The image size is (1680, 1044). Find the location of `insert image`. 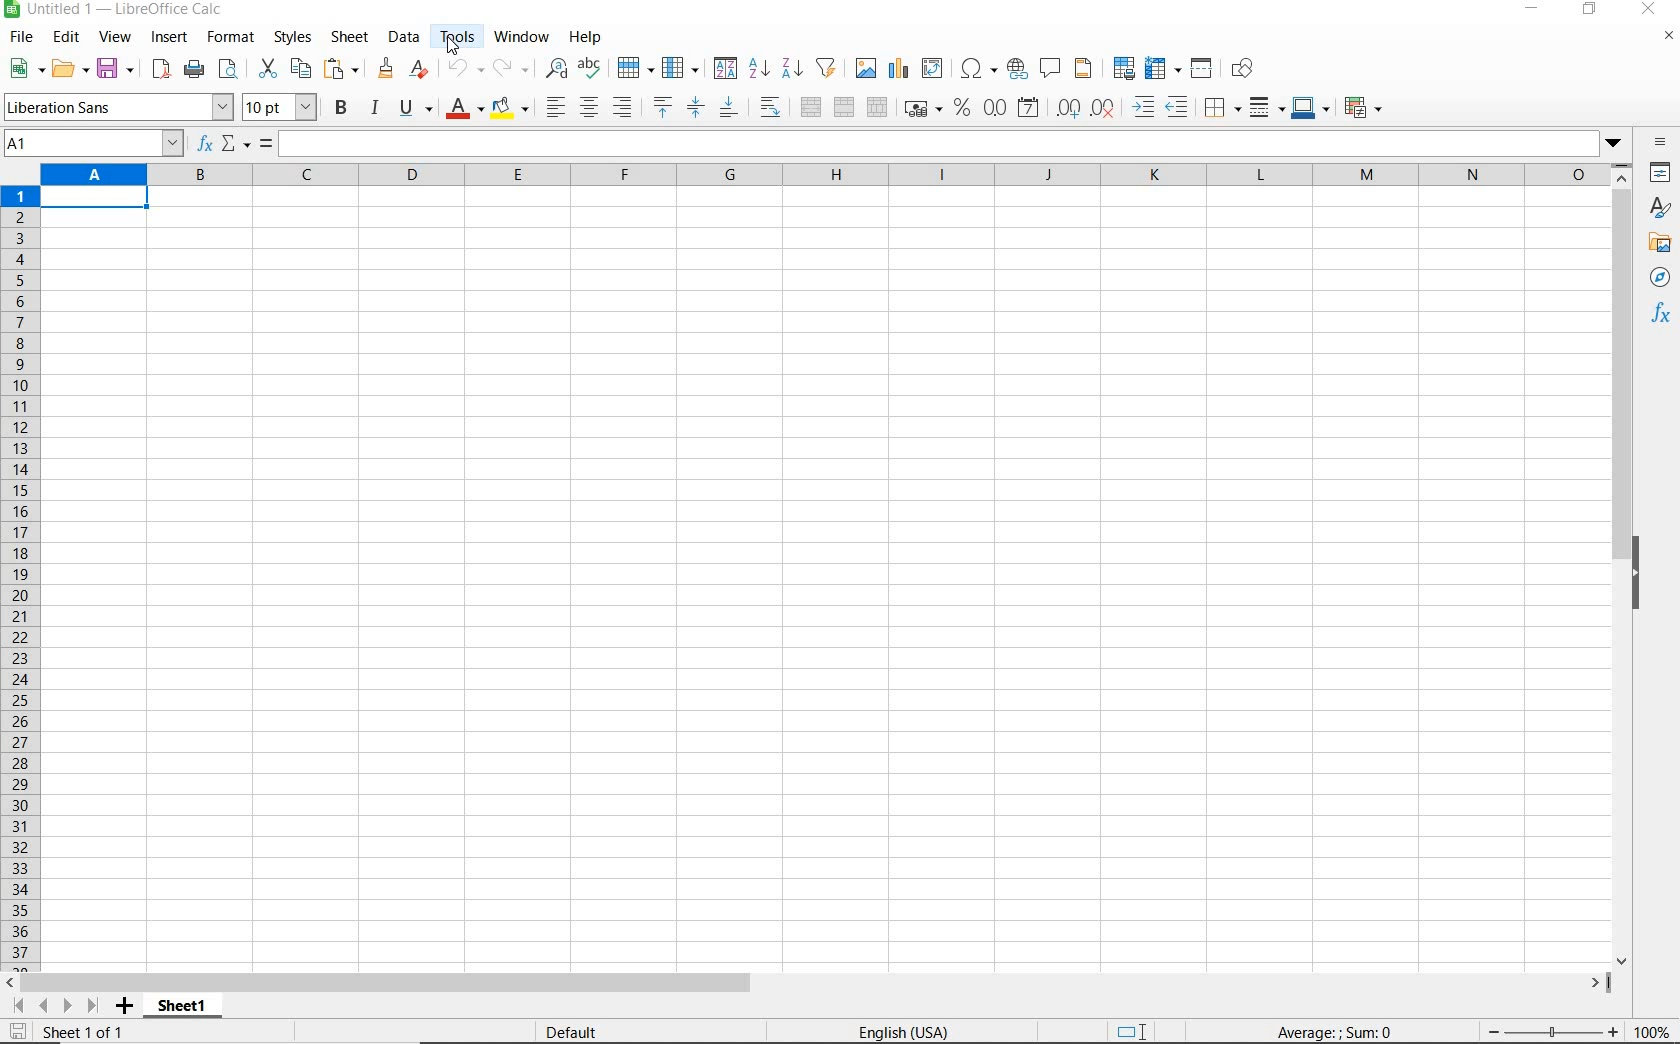

insert image is located at coordinates (864, 67).